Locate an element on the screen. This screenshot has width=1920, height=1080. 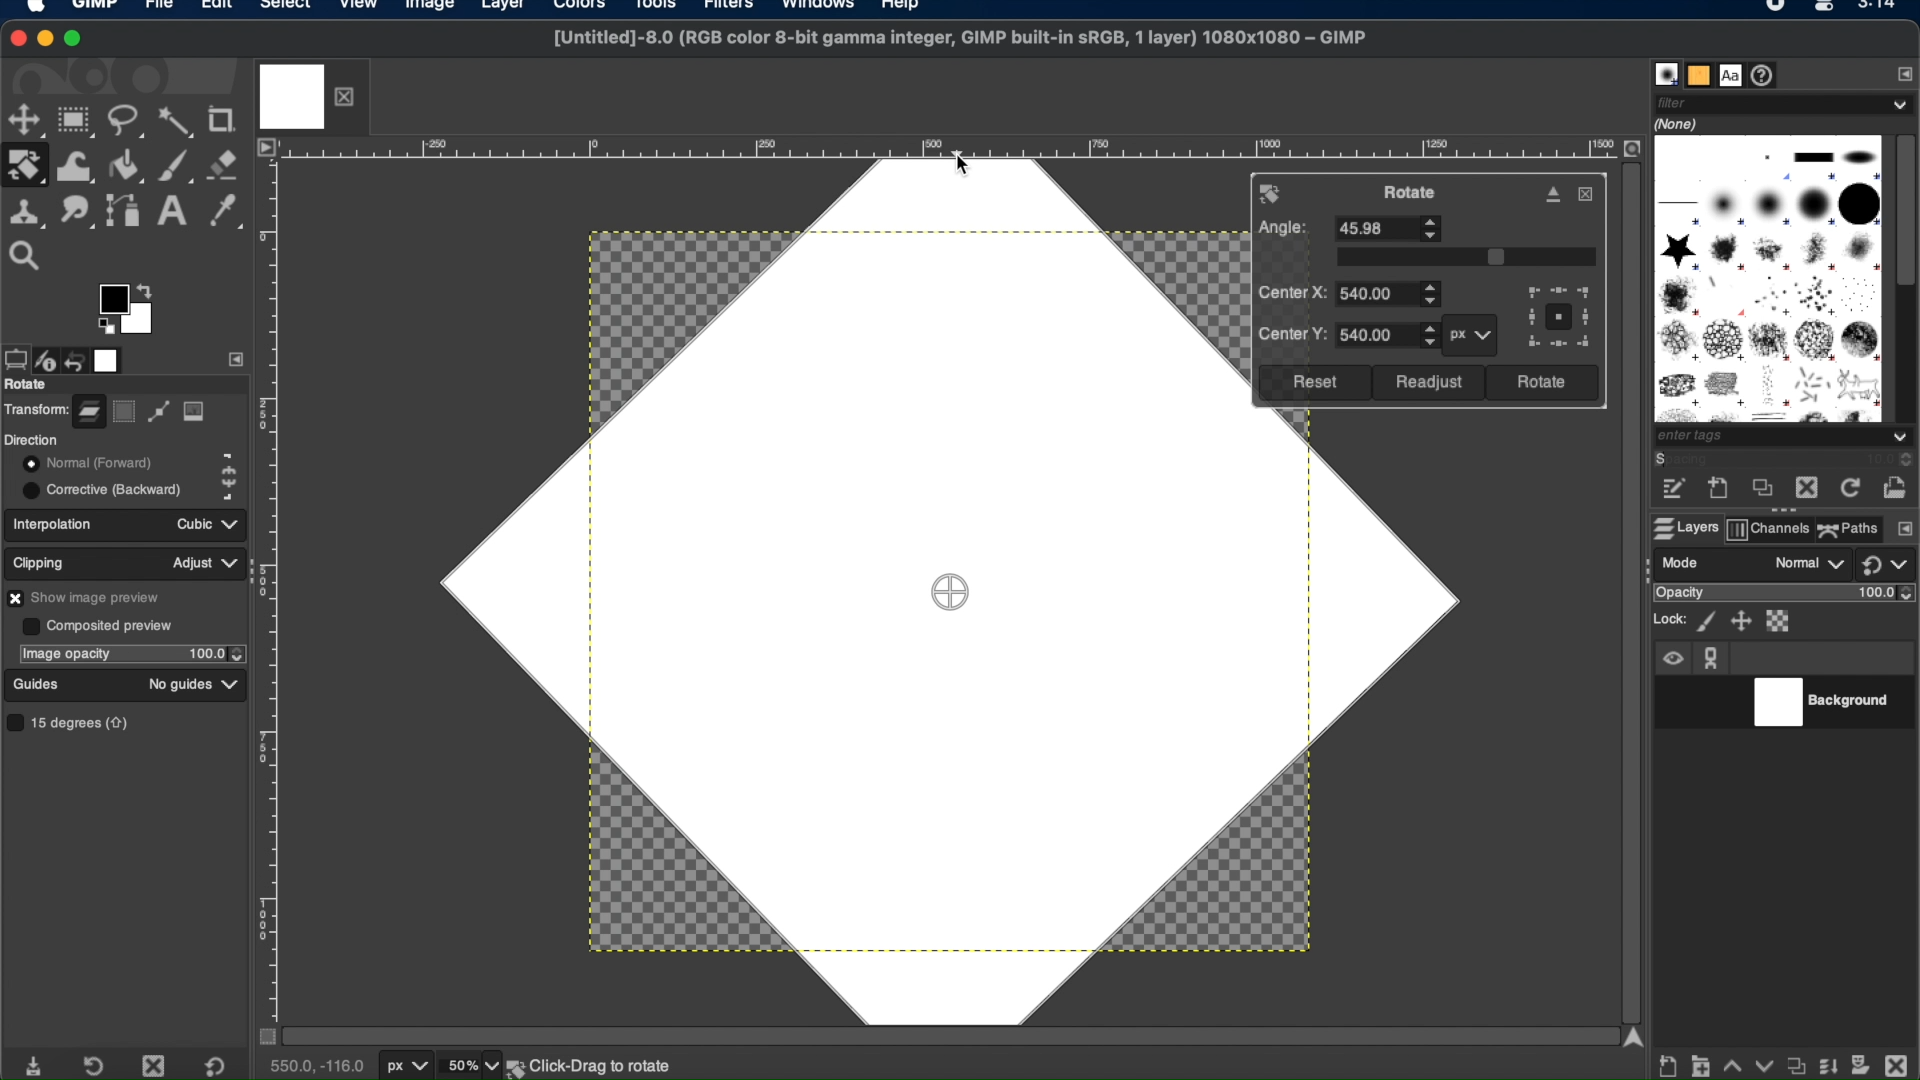
show image preview is located at coordinates (89, 597).